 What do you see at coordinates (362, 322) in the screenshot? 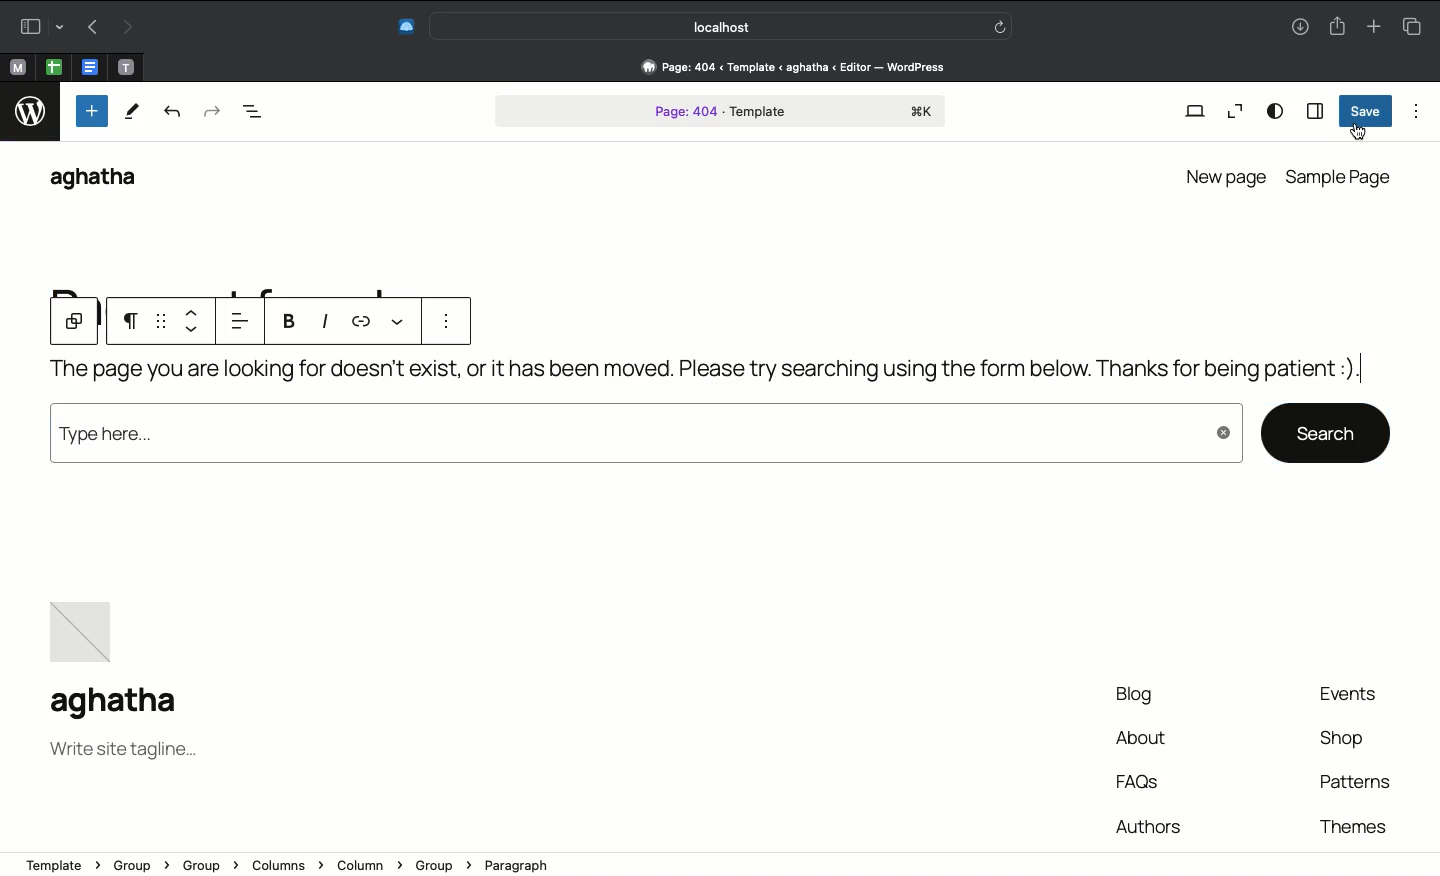
I see `link` at bounding box center [362, 322].